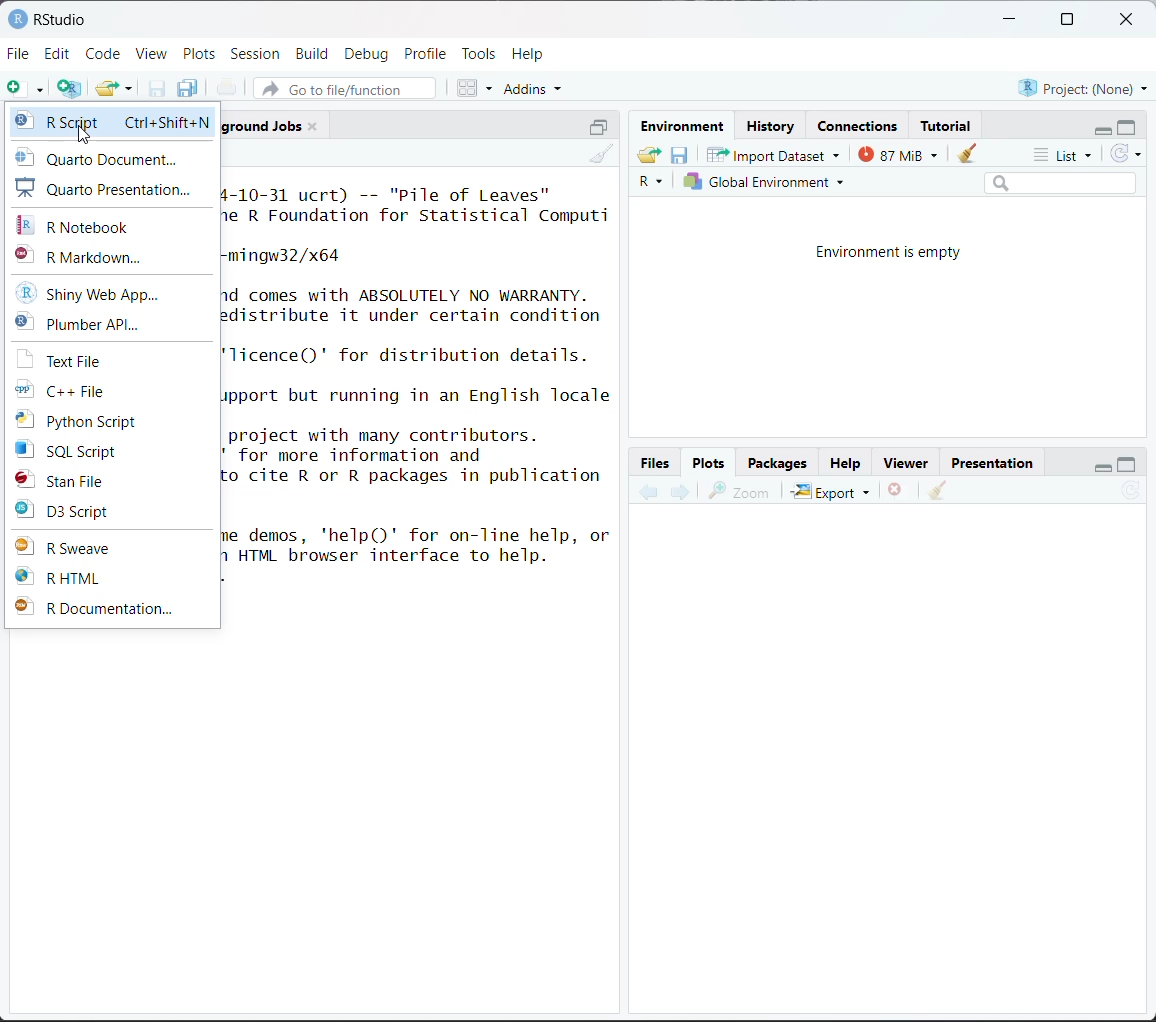 This screenshot has width=1156, height=1022. I want to click on Python Script, so click(78, 420).